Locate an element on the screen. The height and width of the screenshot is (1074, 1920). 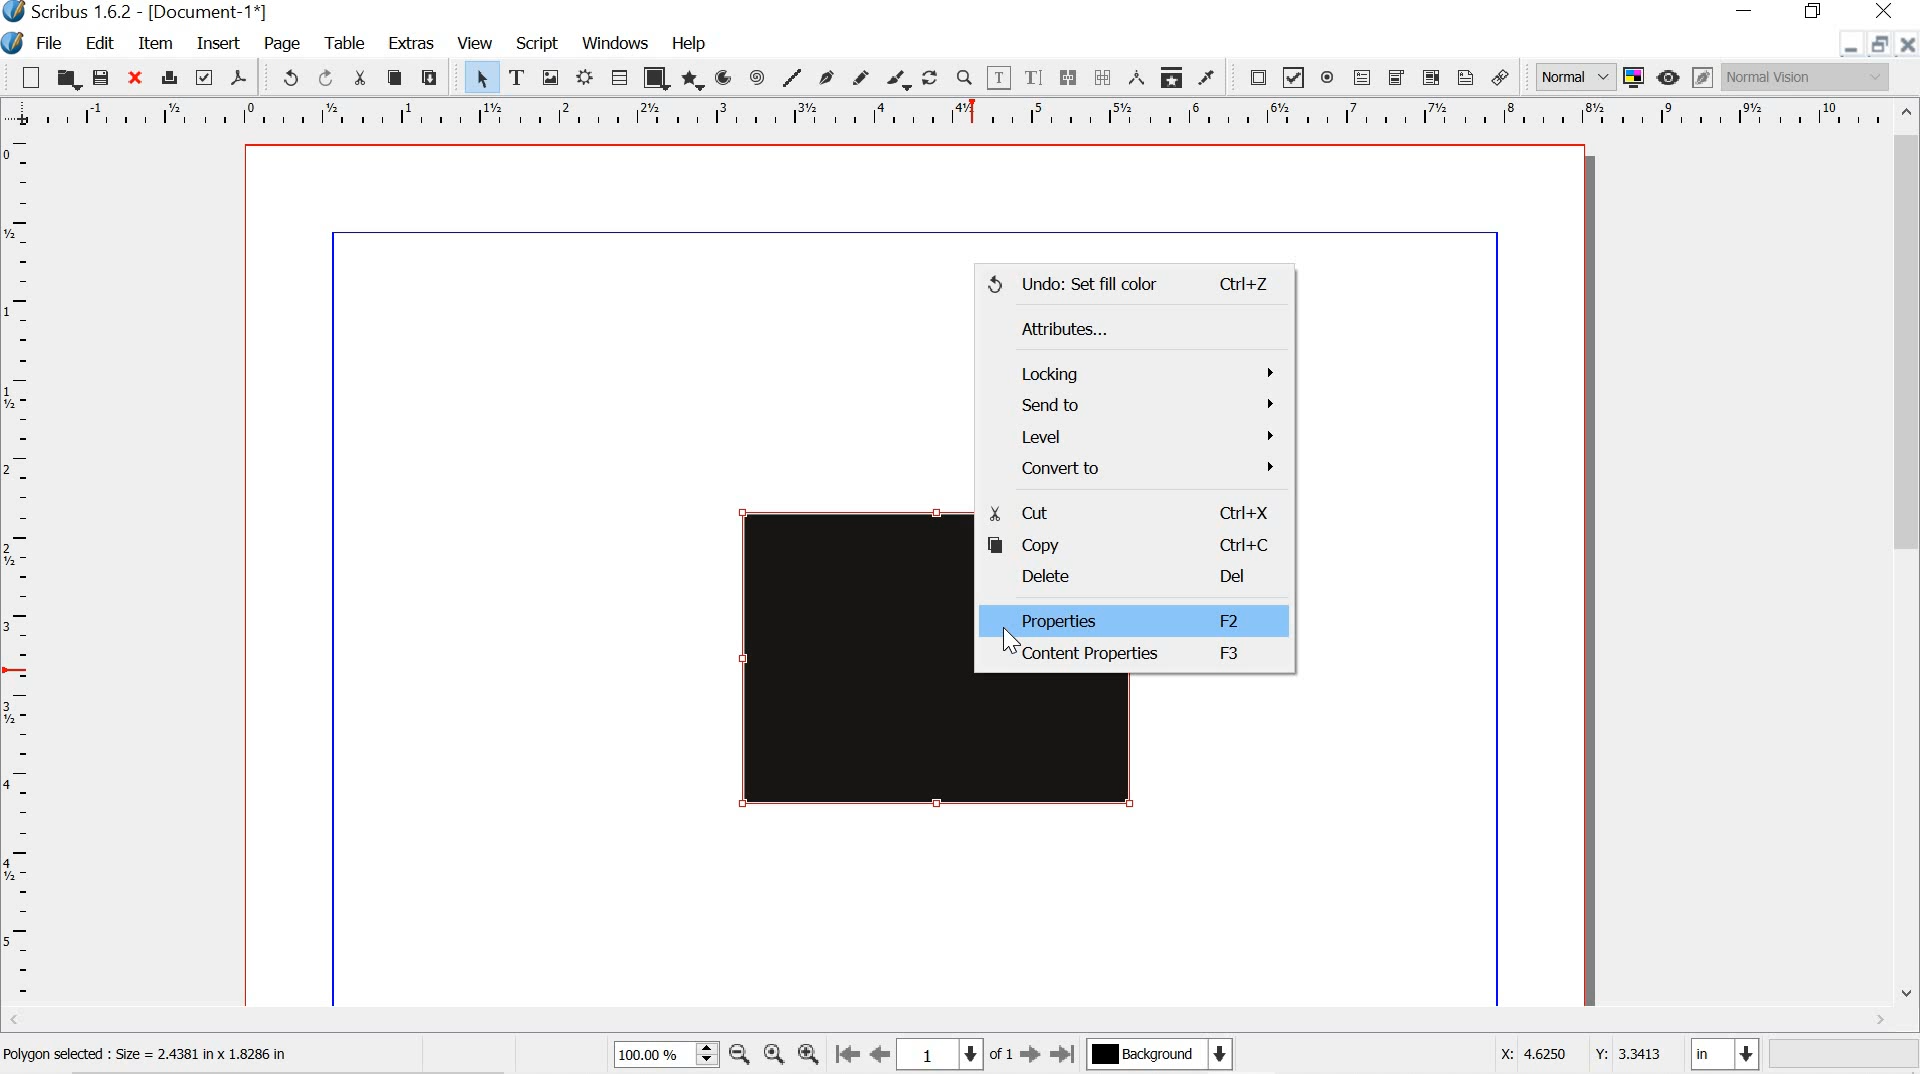
zoom in is located at coordinates (806, 1057).